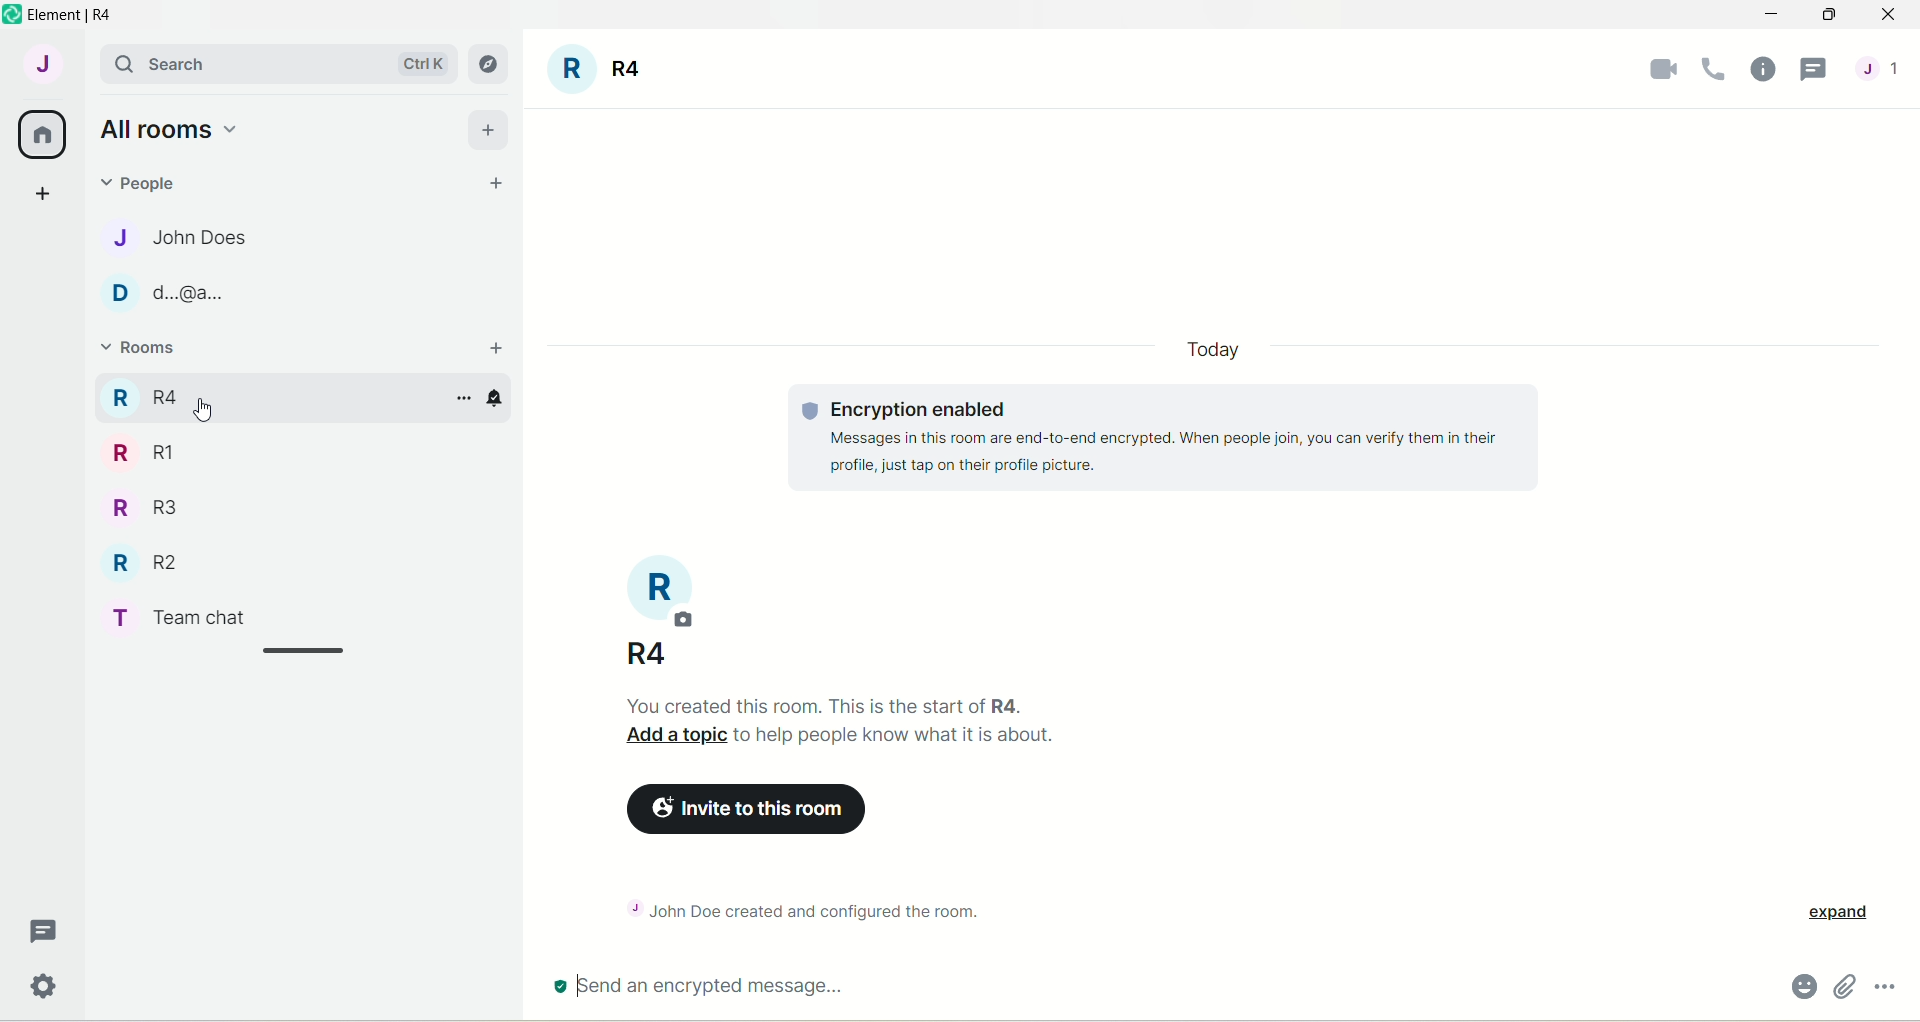 The image size is (1920, 1022). I want to click on notification, so click(506, 402).